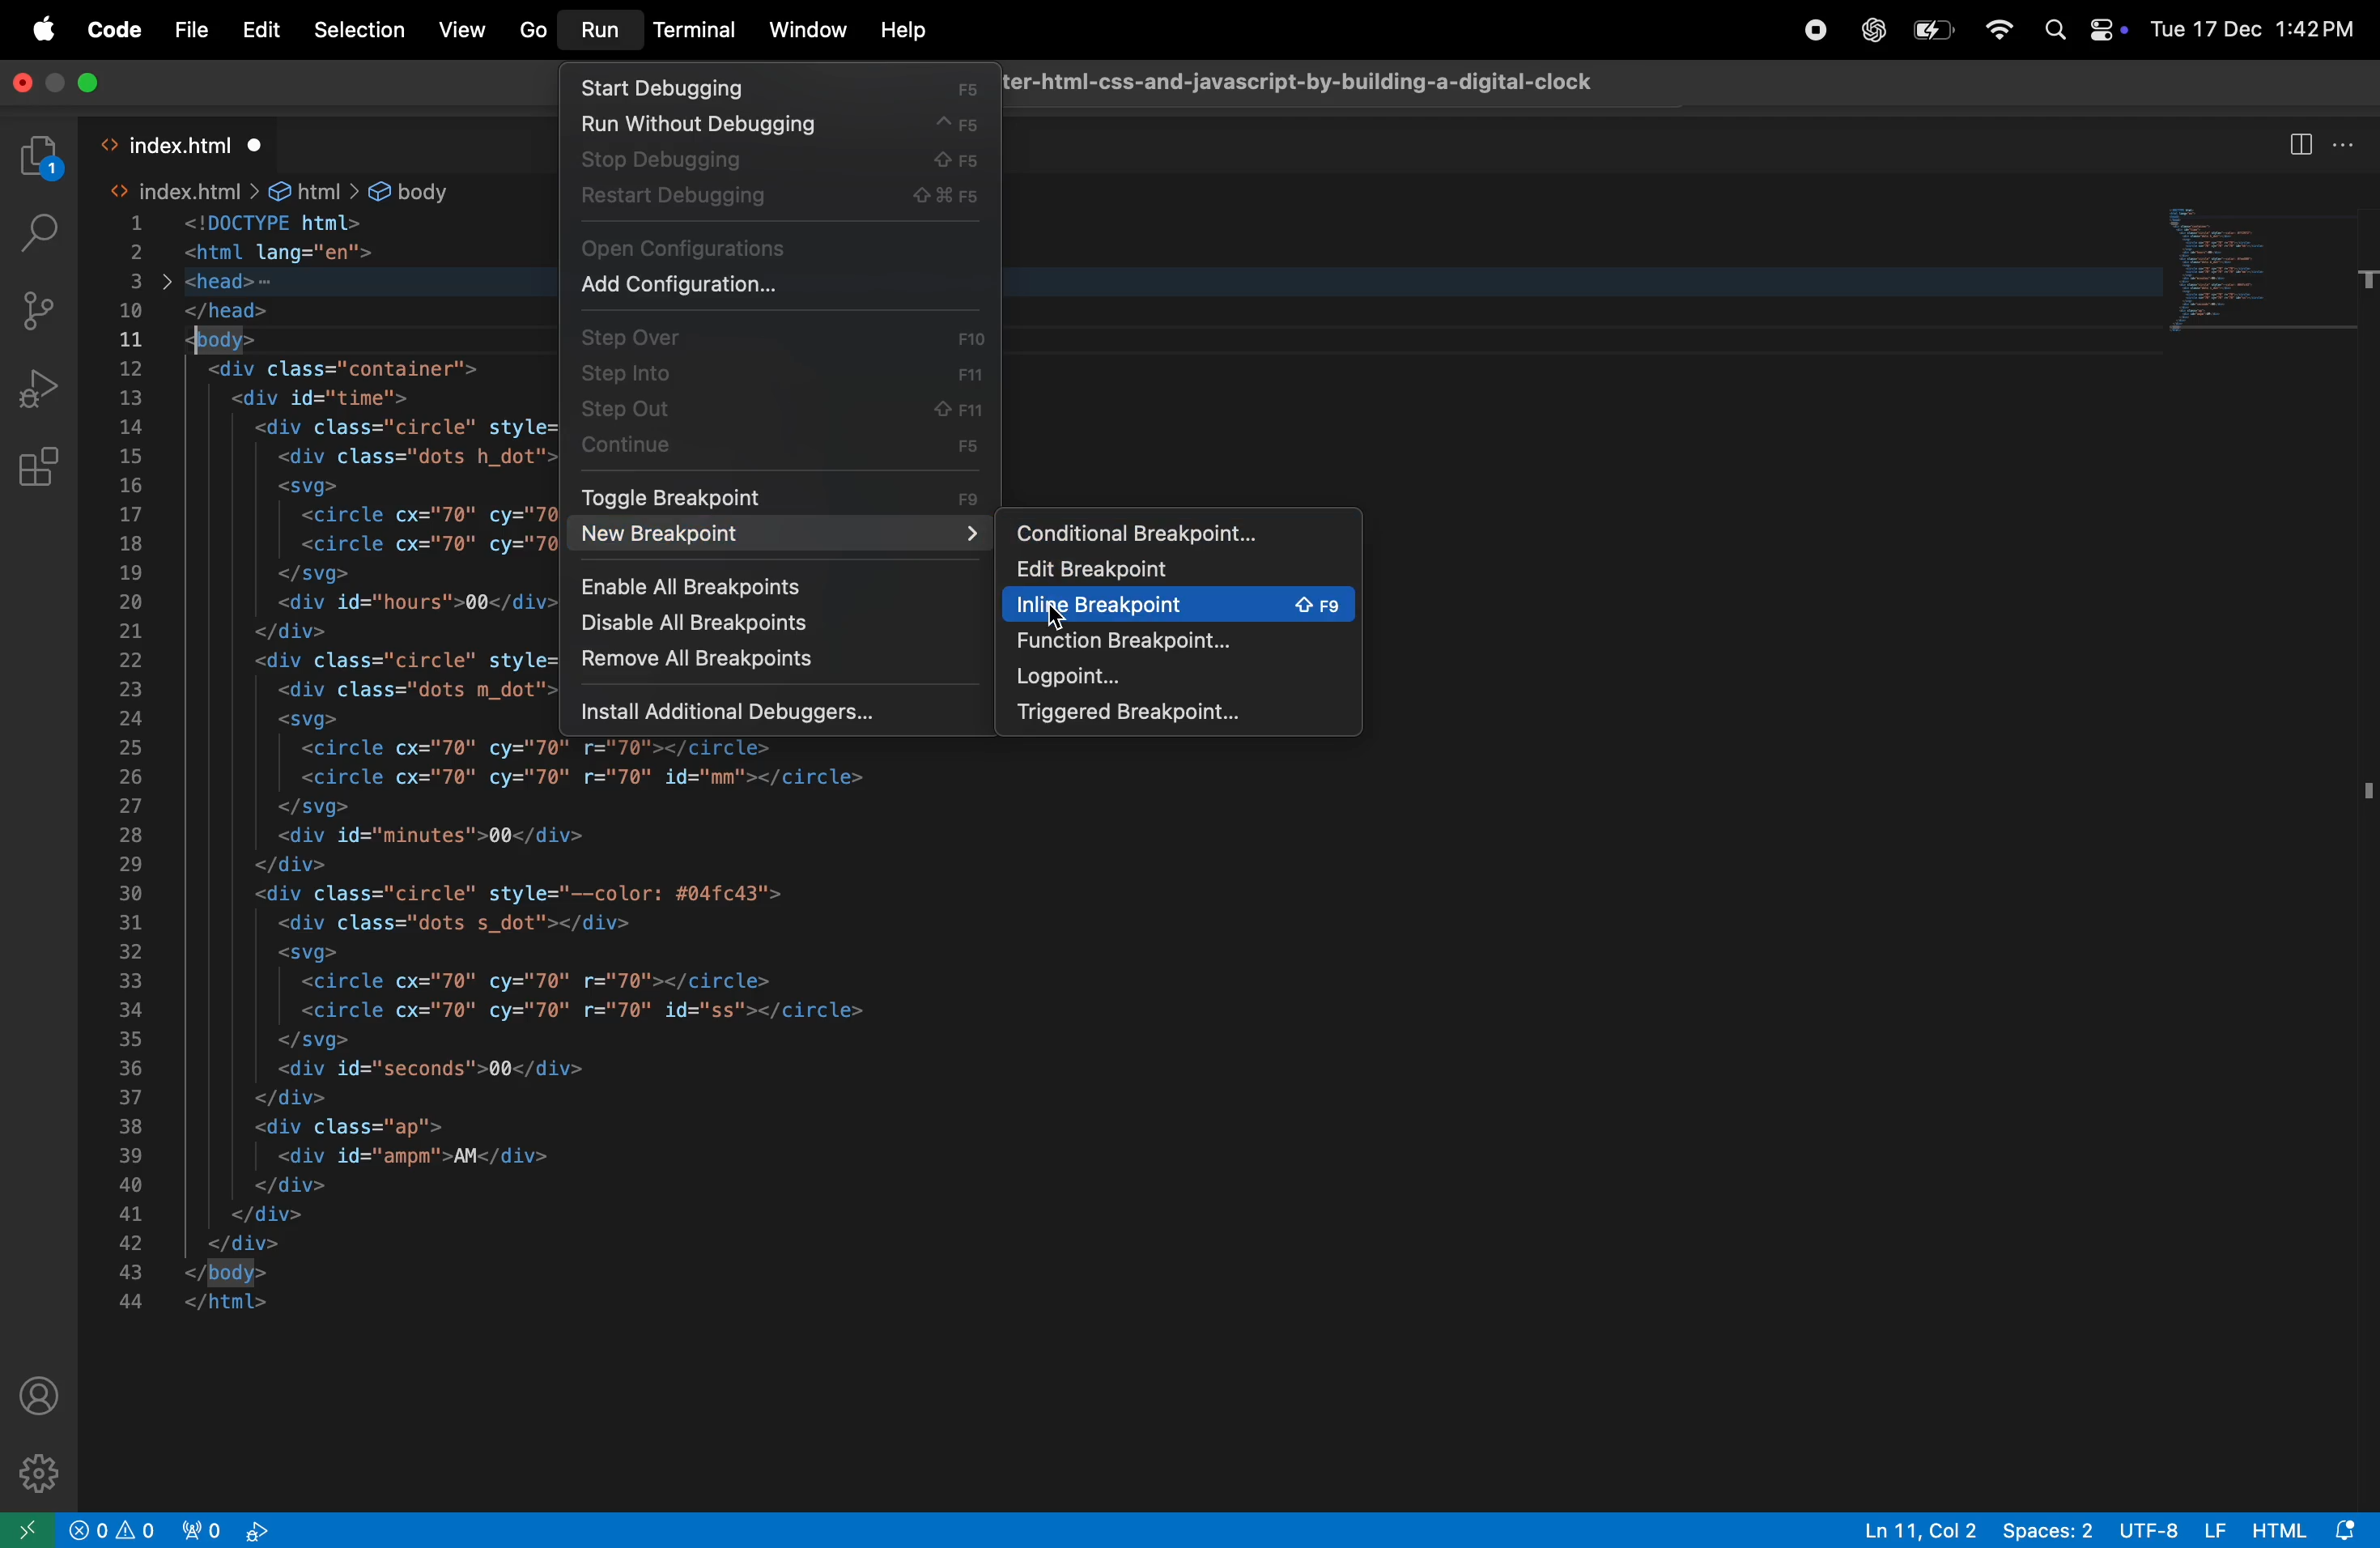 The height and width of the screenshot is (1548, 2380). What do you see at coordinates (1814, 31) in the screenshot?
I see `record` at bounding box center [1814, 31].